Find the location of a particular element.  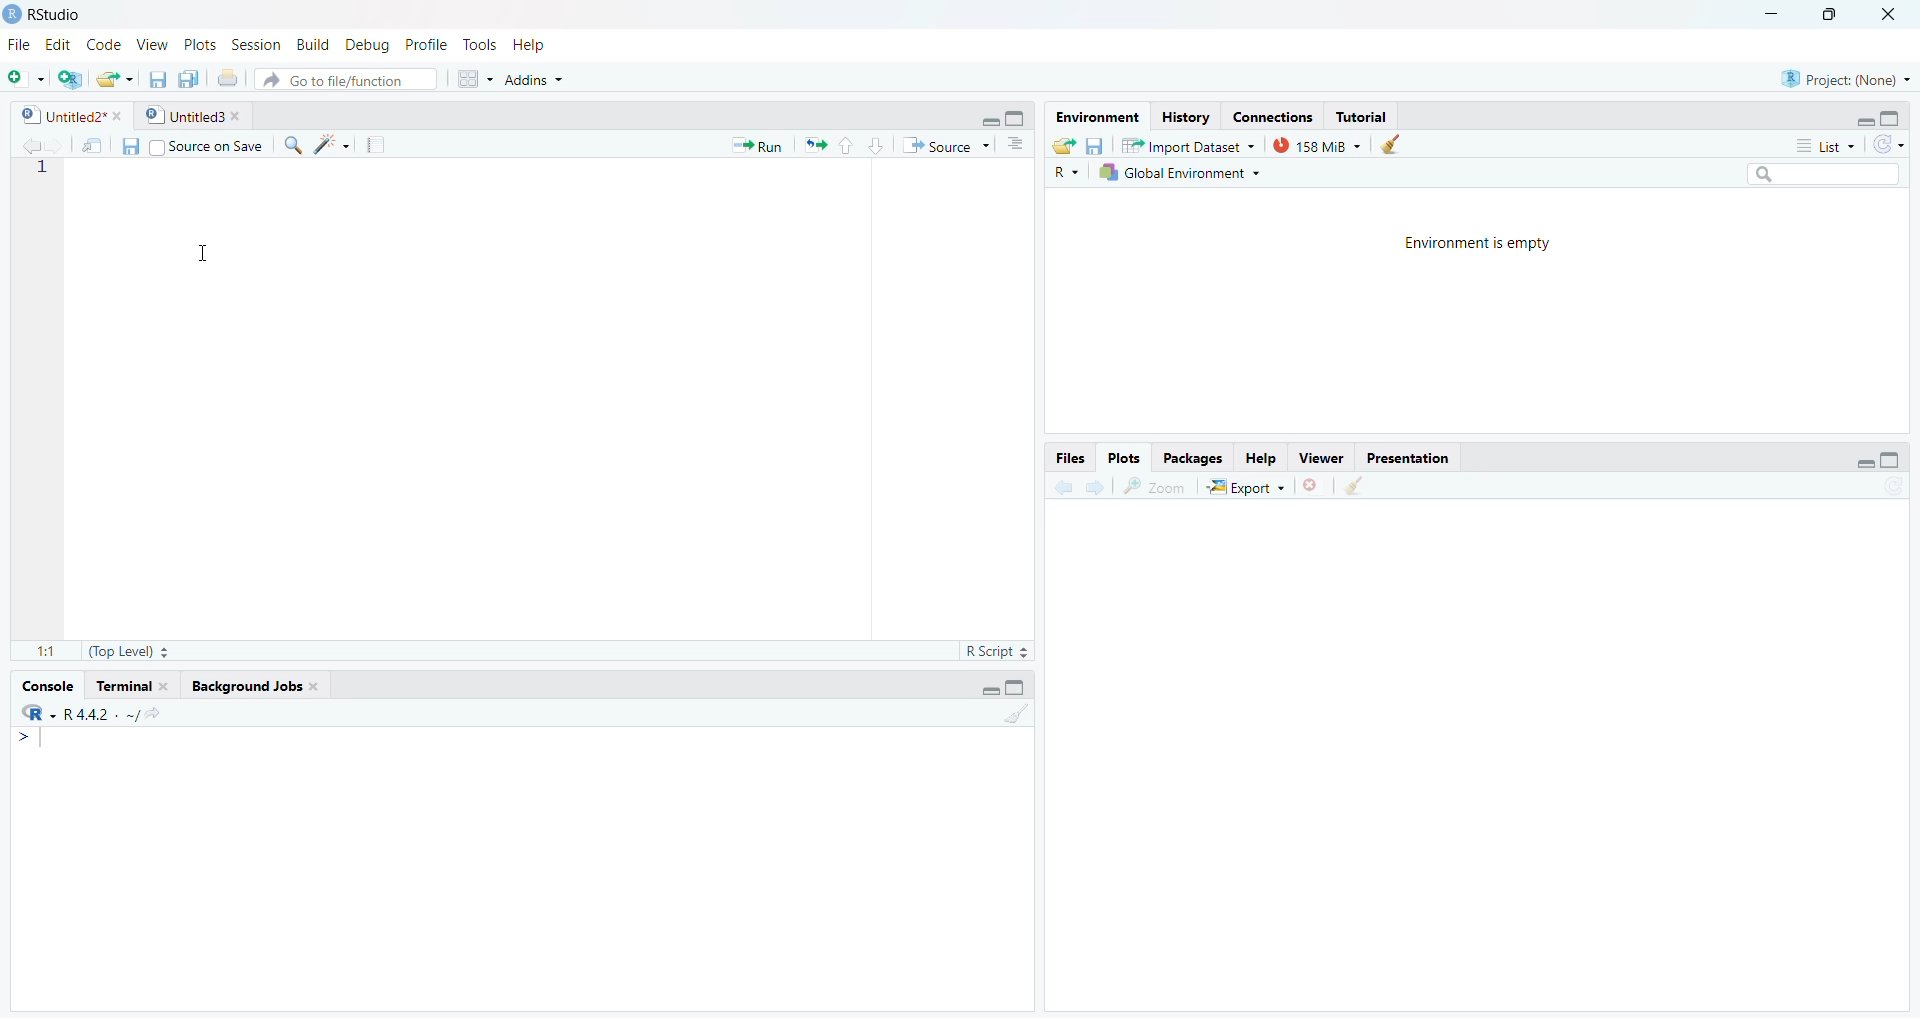

Environment is located at coordinates (1096, 116).